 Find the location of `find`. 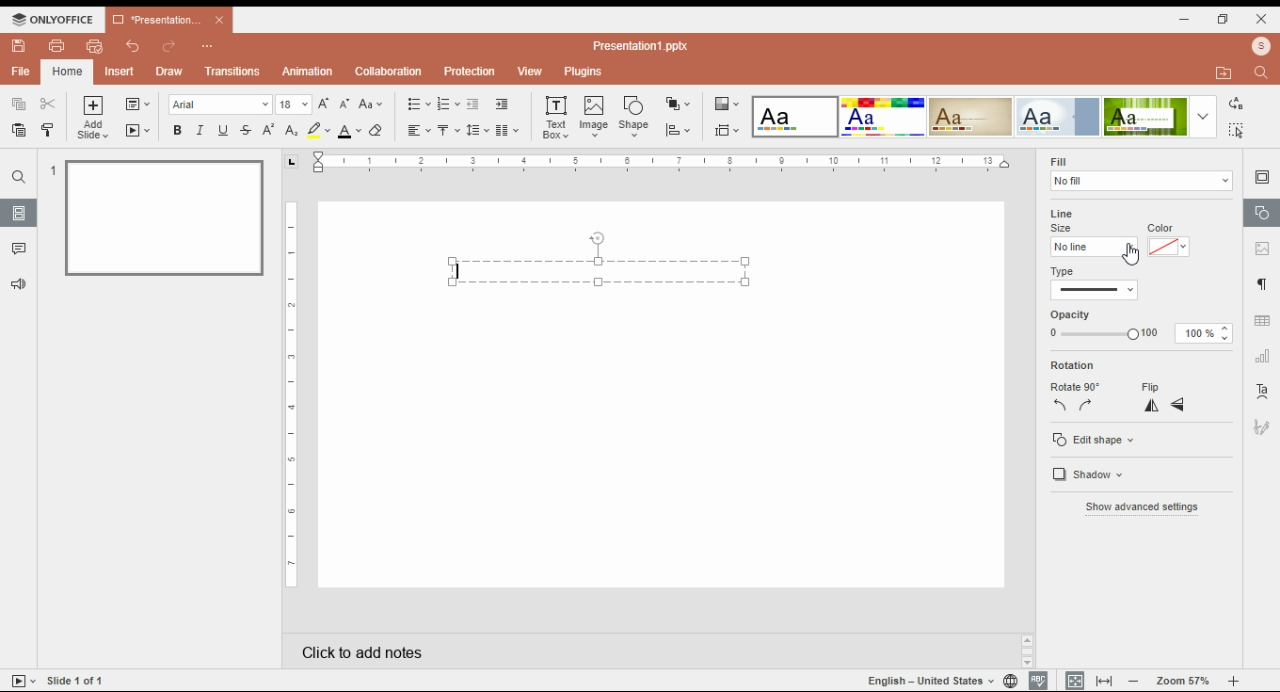

find is located at coordinates (18, 177).